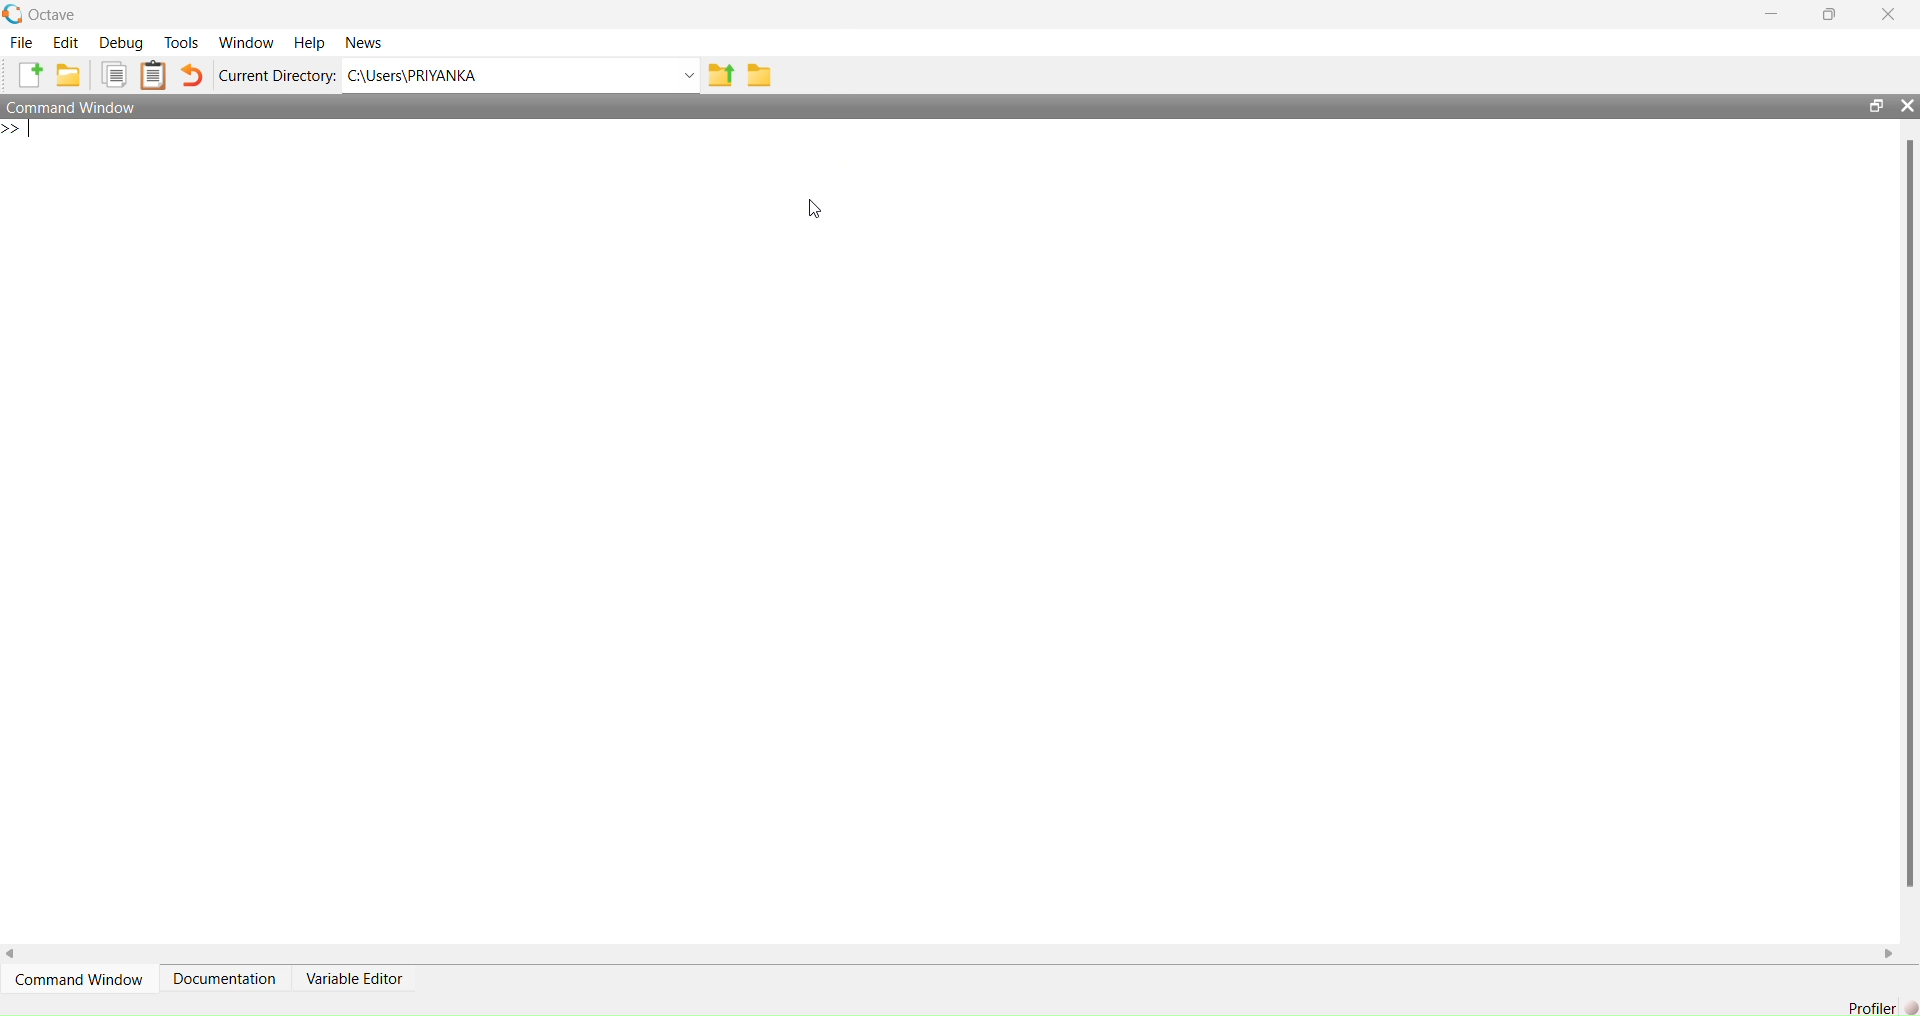 This screenshot has height=1016, width=1920. Describe the element at coordinates (422, 76) in the screenshot. I see `C:\Users\PRIYANKA` at that location.